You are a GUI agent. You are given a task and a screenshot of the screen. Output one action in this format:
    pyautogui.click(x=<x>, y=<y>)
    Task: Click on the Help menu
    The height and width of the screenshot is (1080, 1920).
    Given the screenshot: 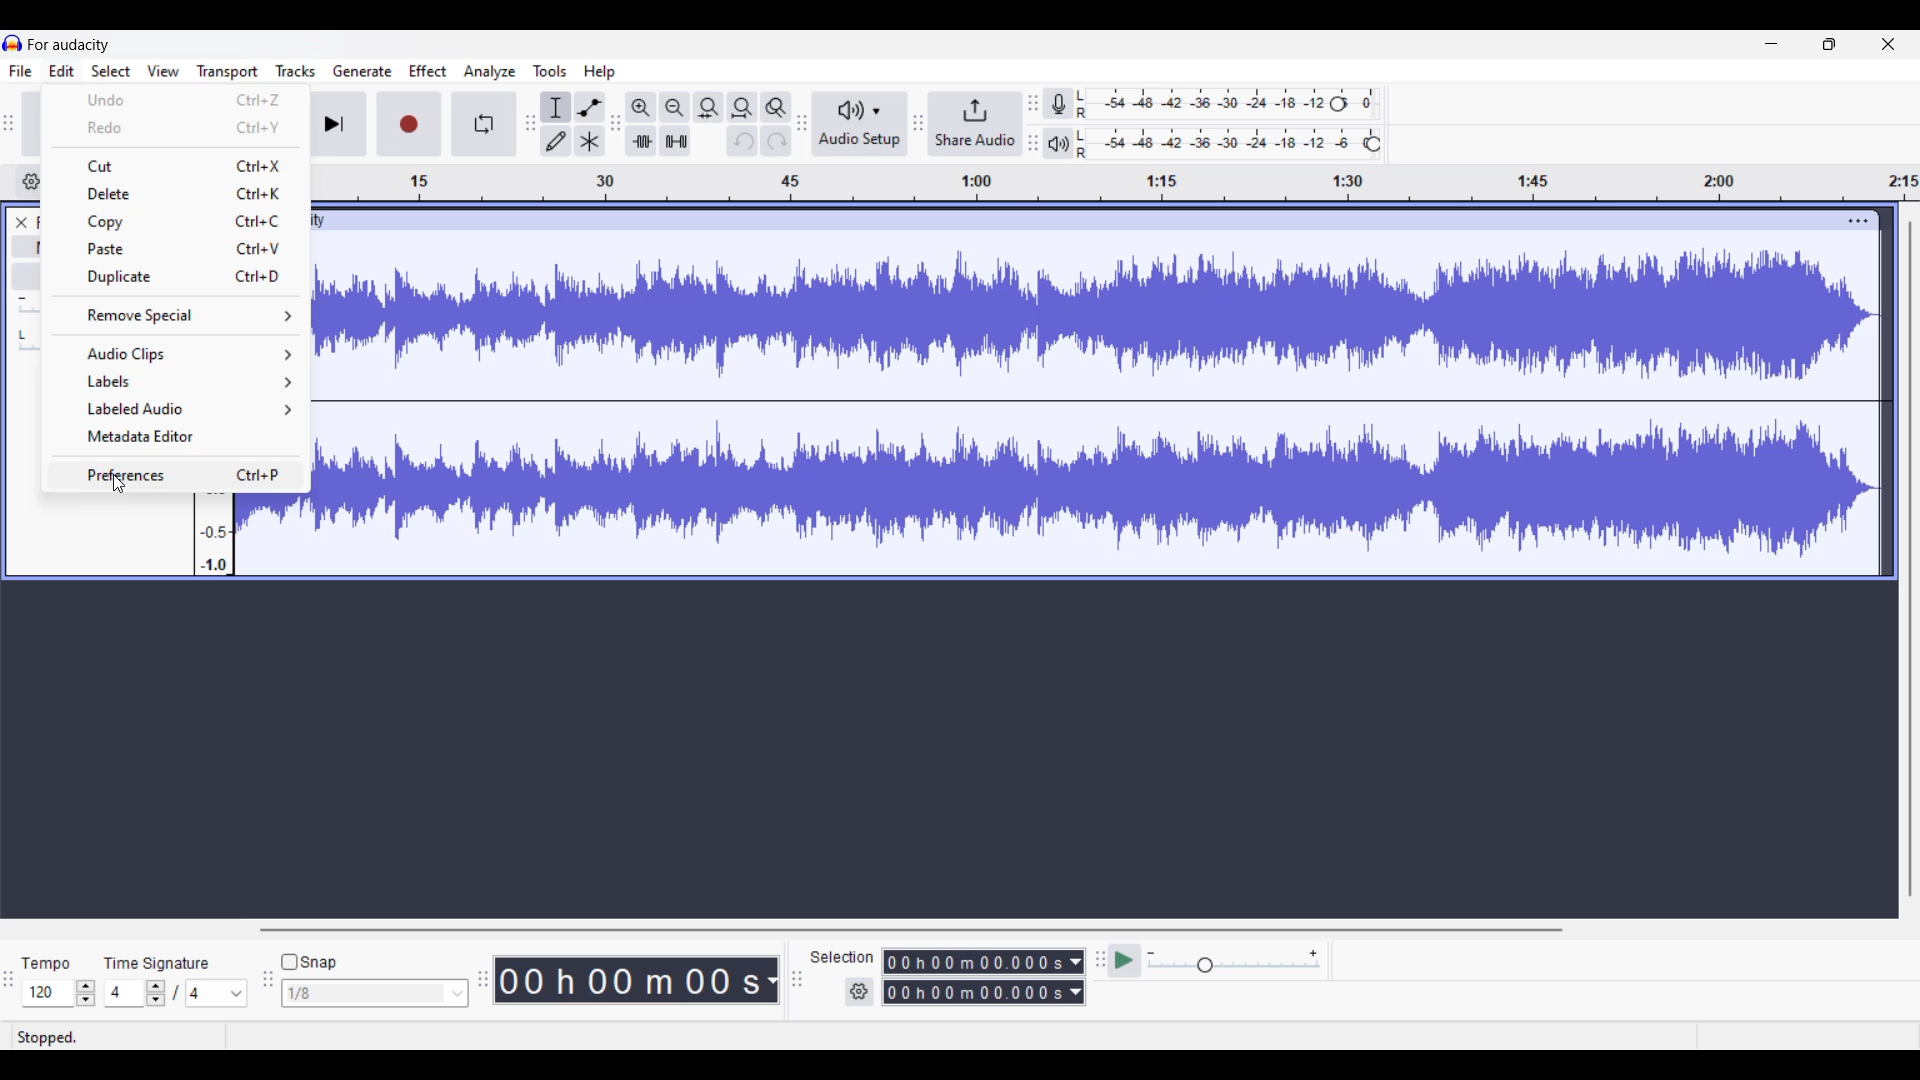 What is the action you would take?
    pyautogui.click(x=599, y=73)
    